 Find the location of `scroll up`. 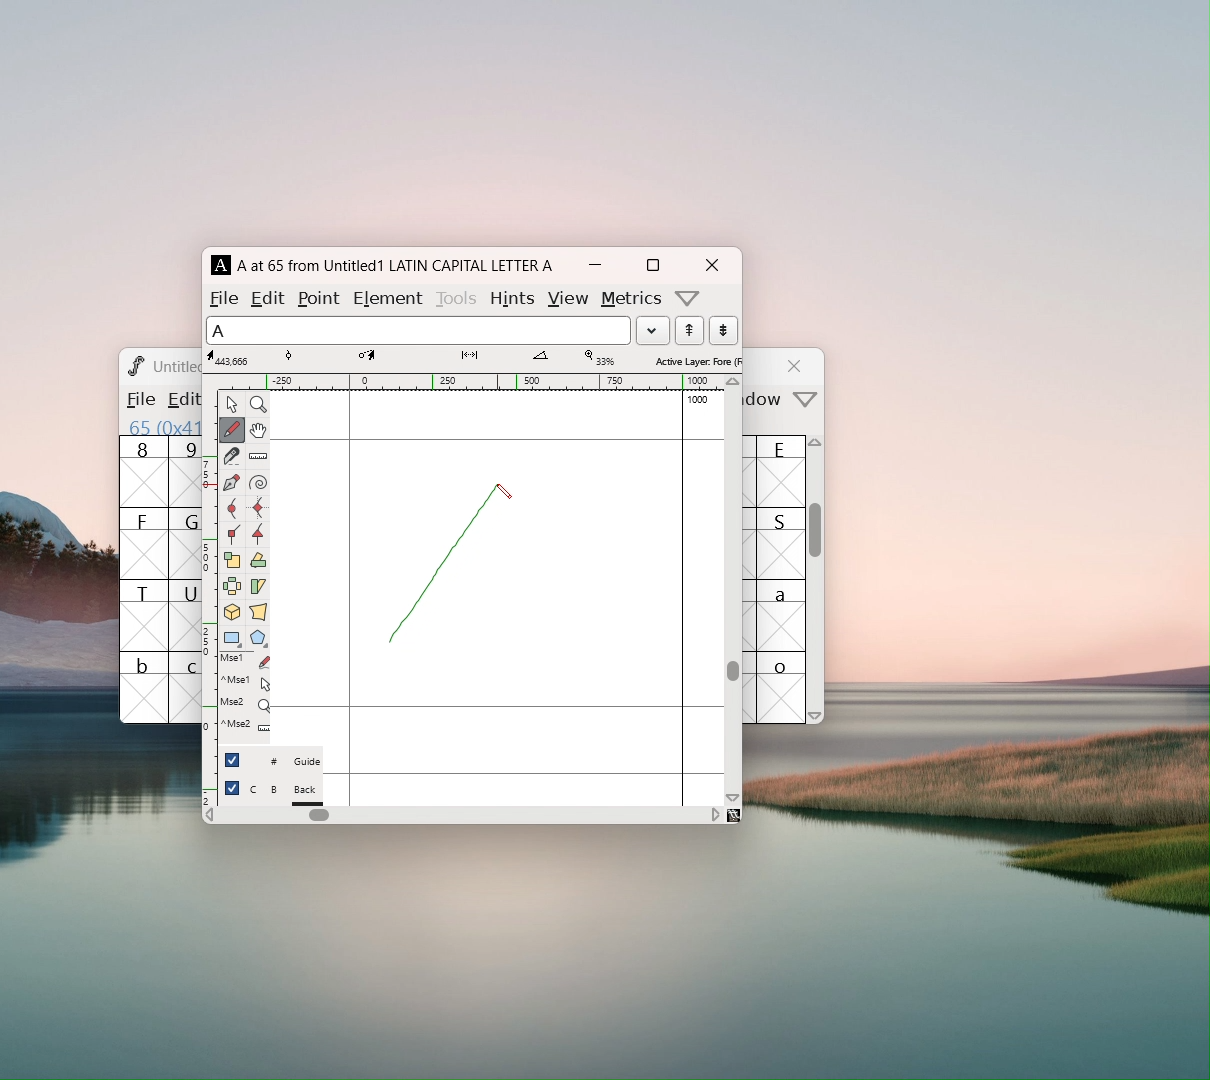

scroll up is located at coordinates (734, 382).